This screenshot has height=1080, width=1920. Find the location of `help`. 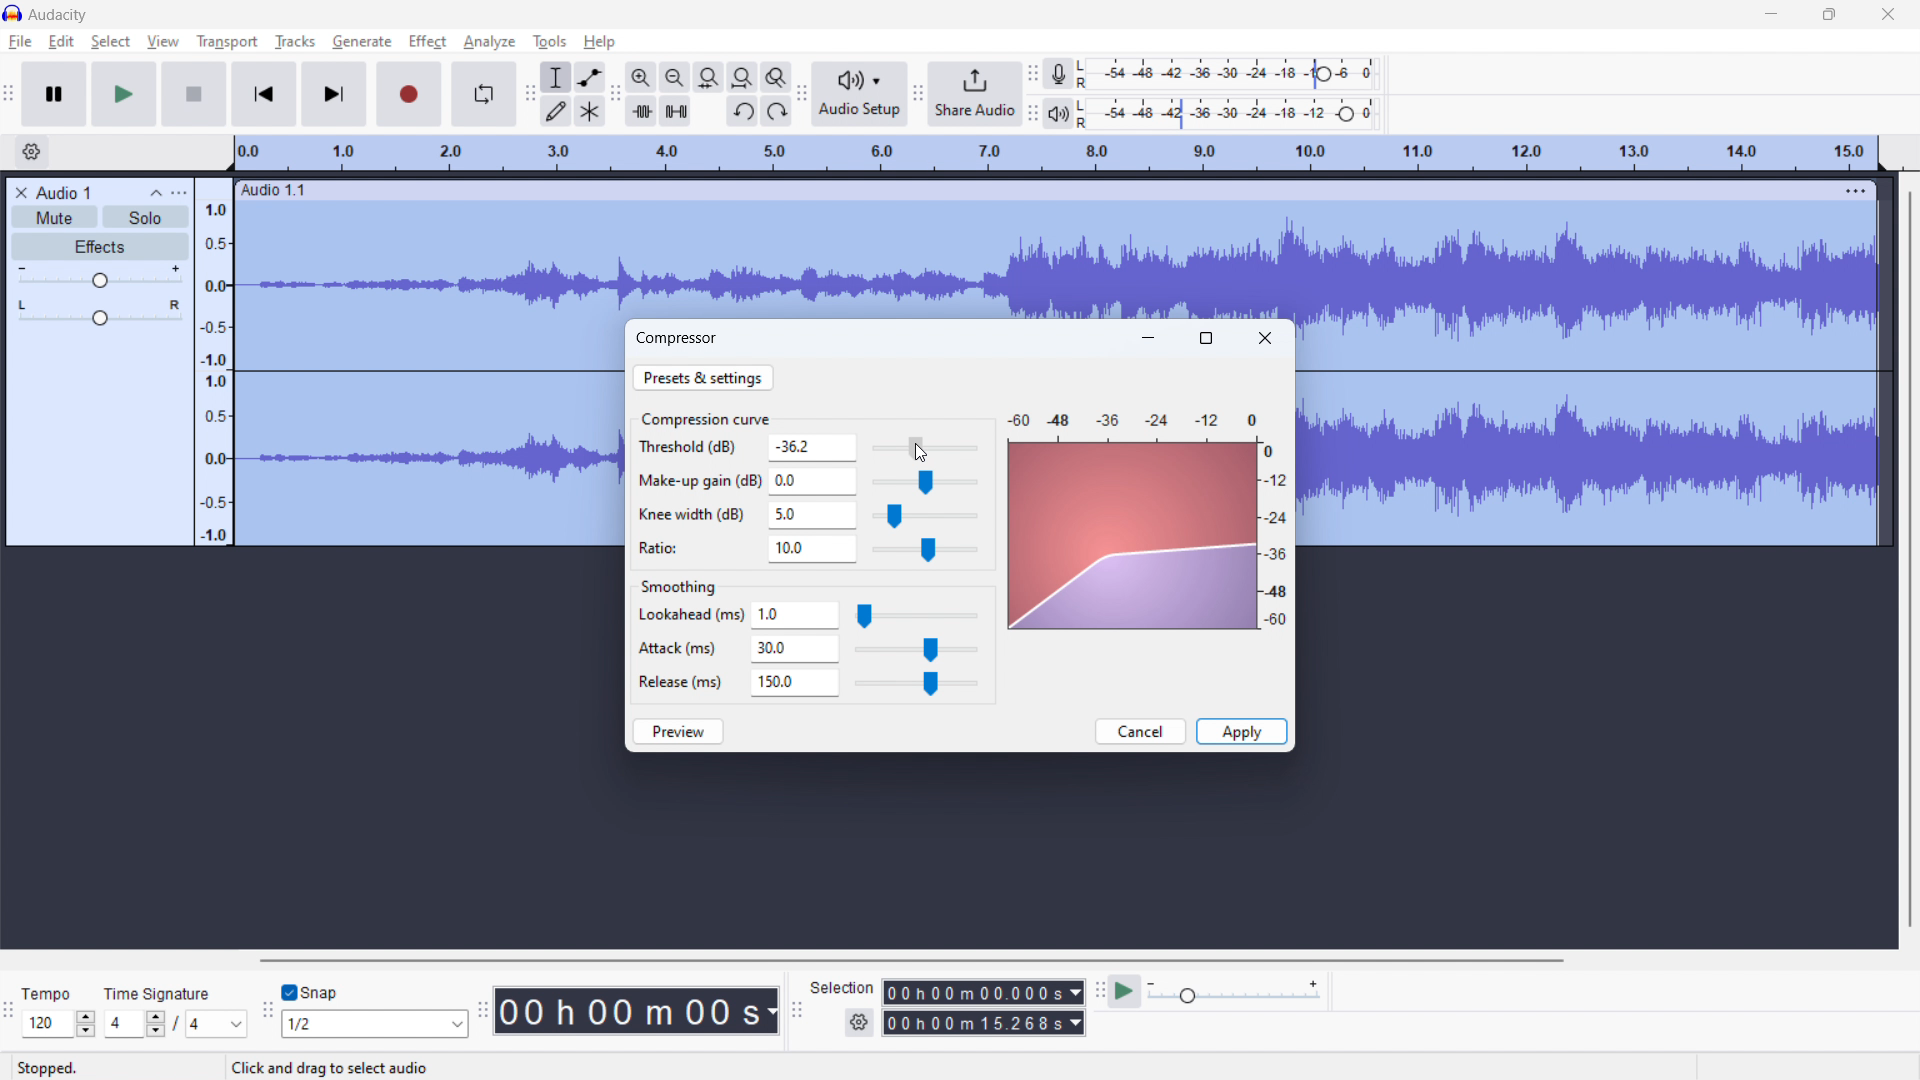

help is located at coordinates (600, 42).